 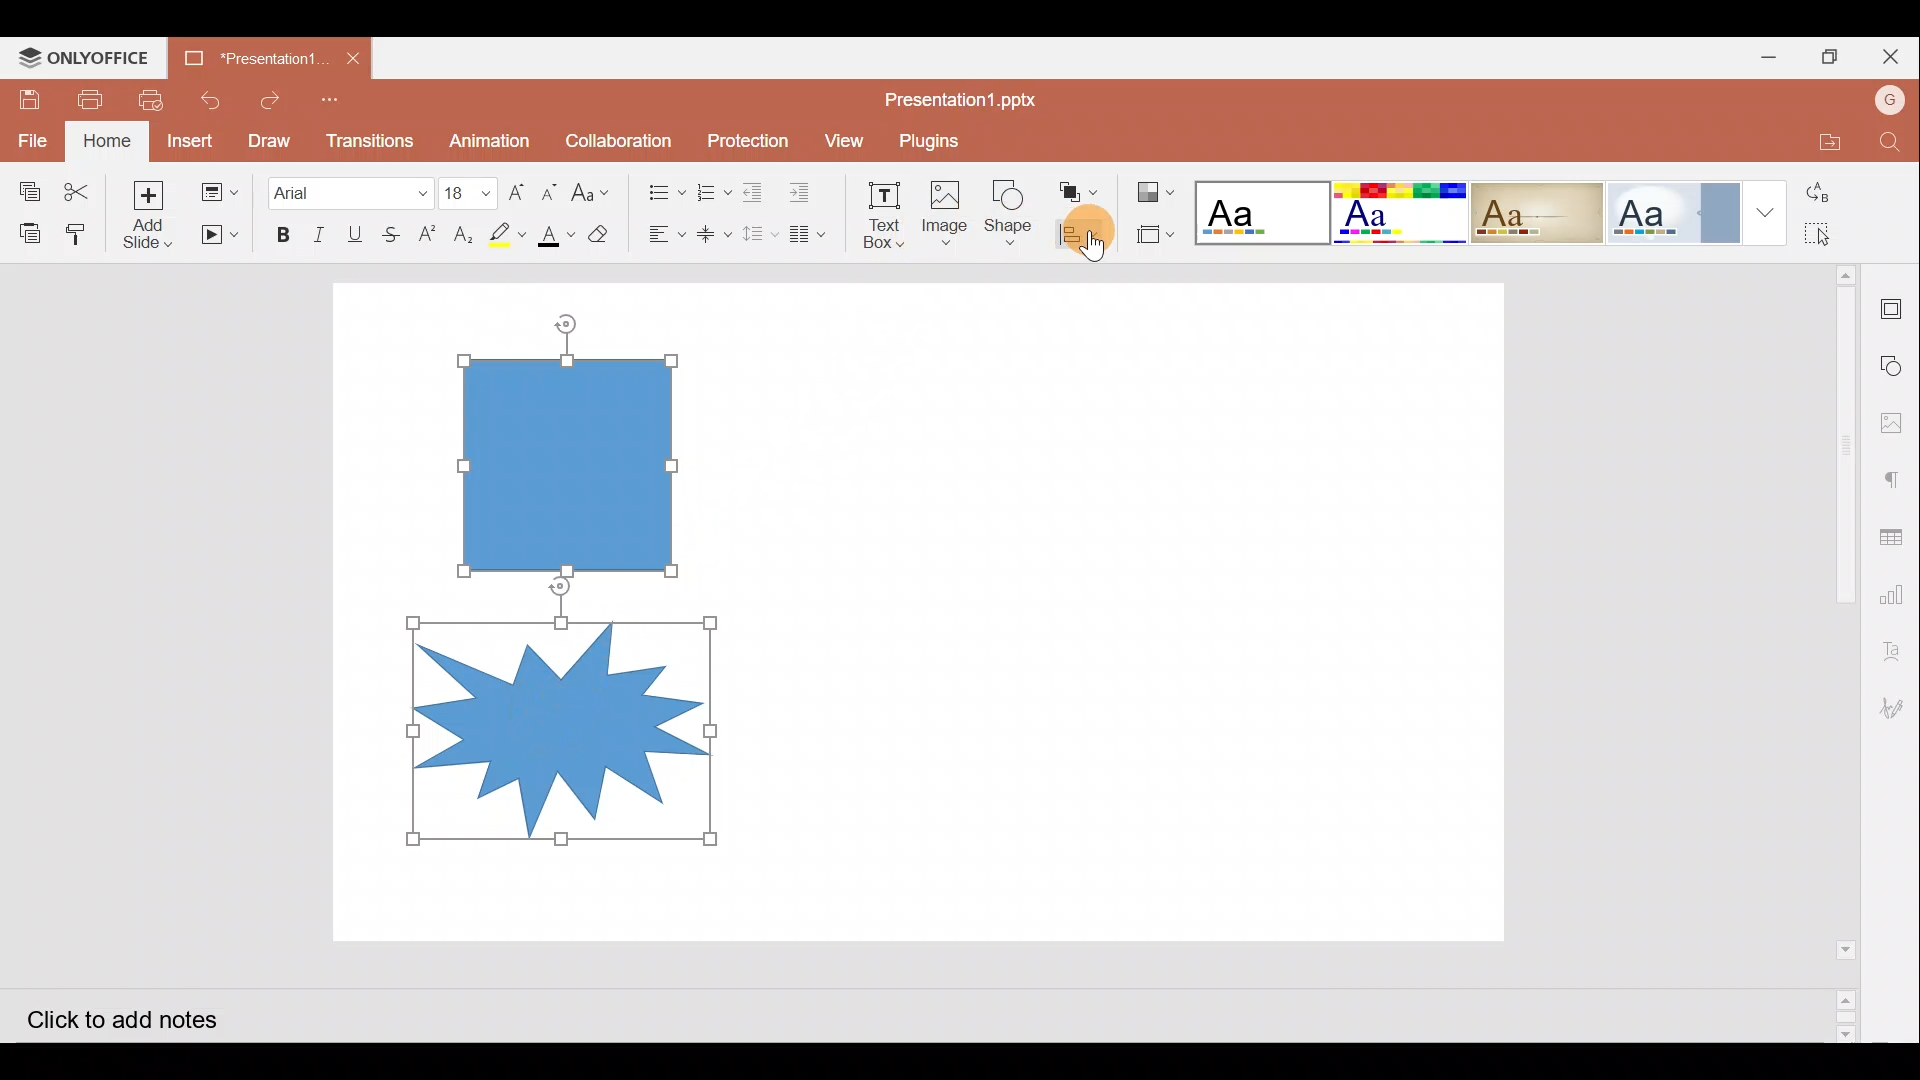 I want to click on Start slideshow, so click(x=217, y=235).